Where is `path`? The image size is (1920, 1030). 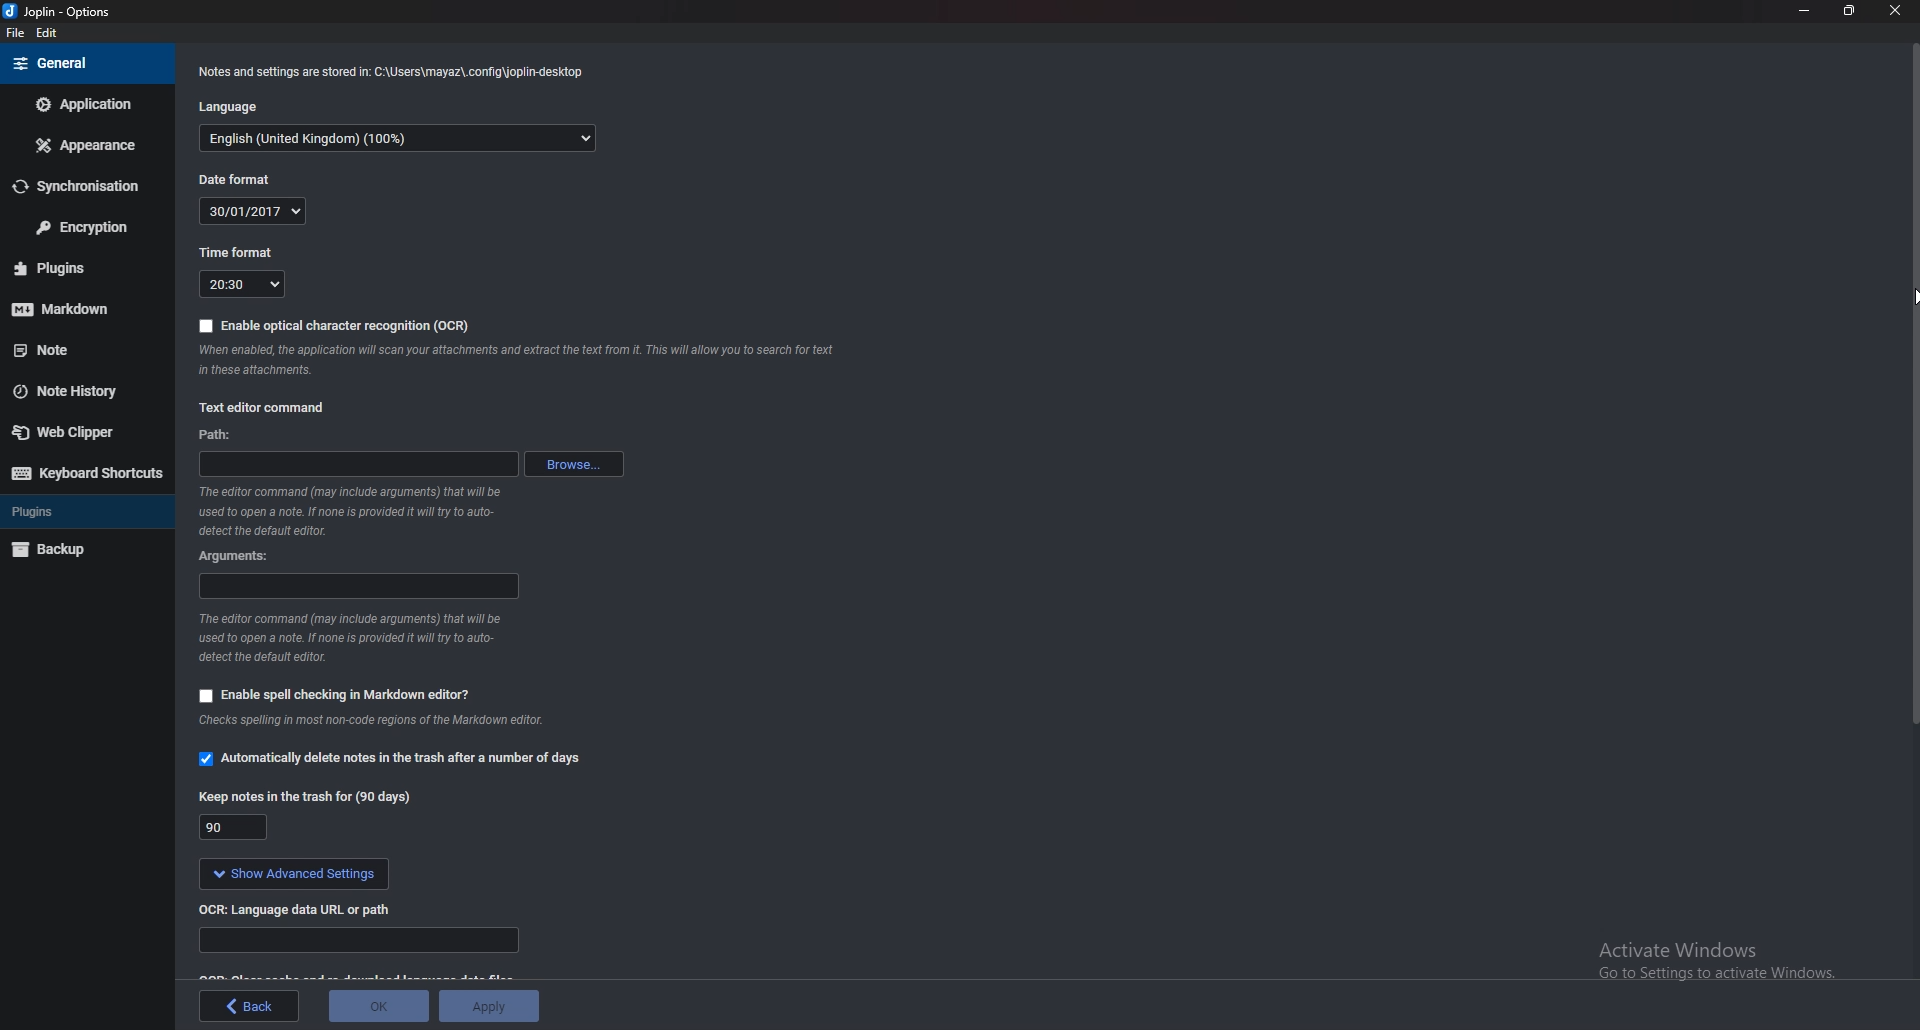
path is located at coordinates (222, 436).